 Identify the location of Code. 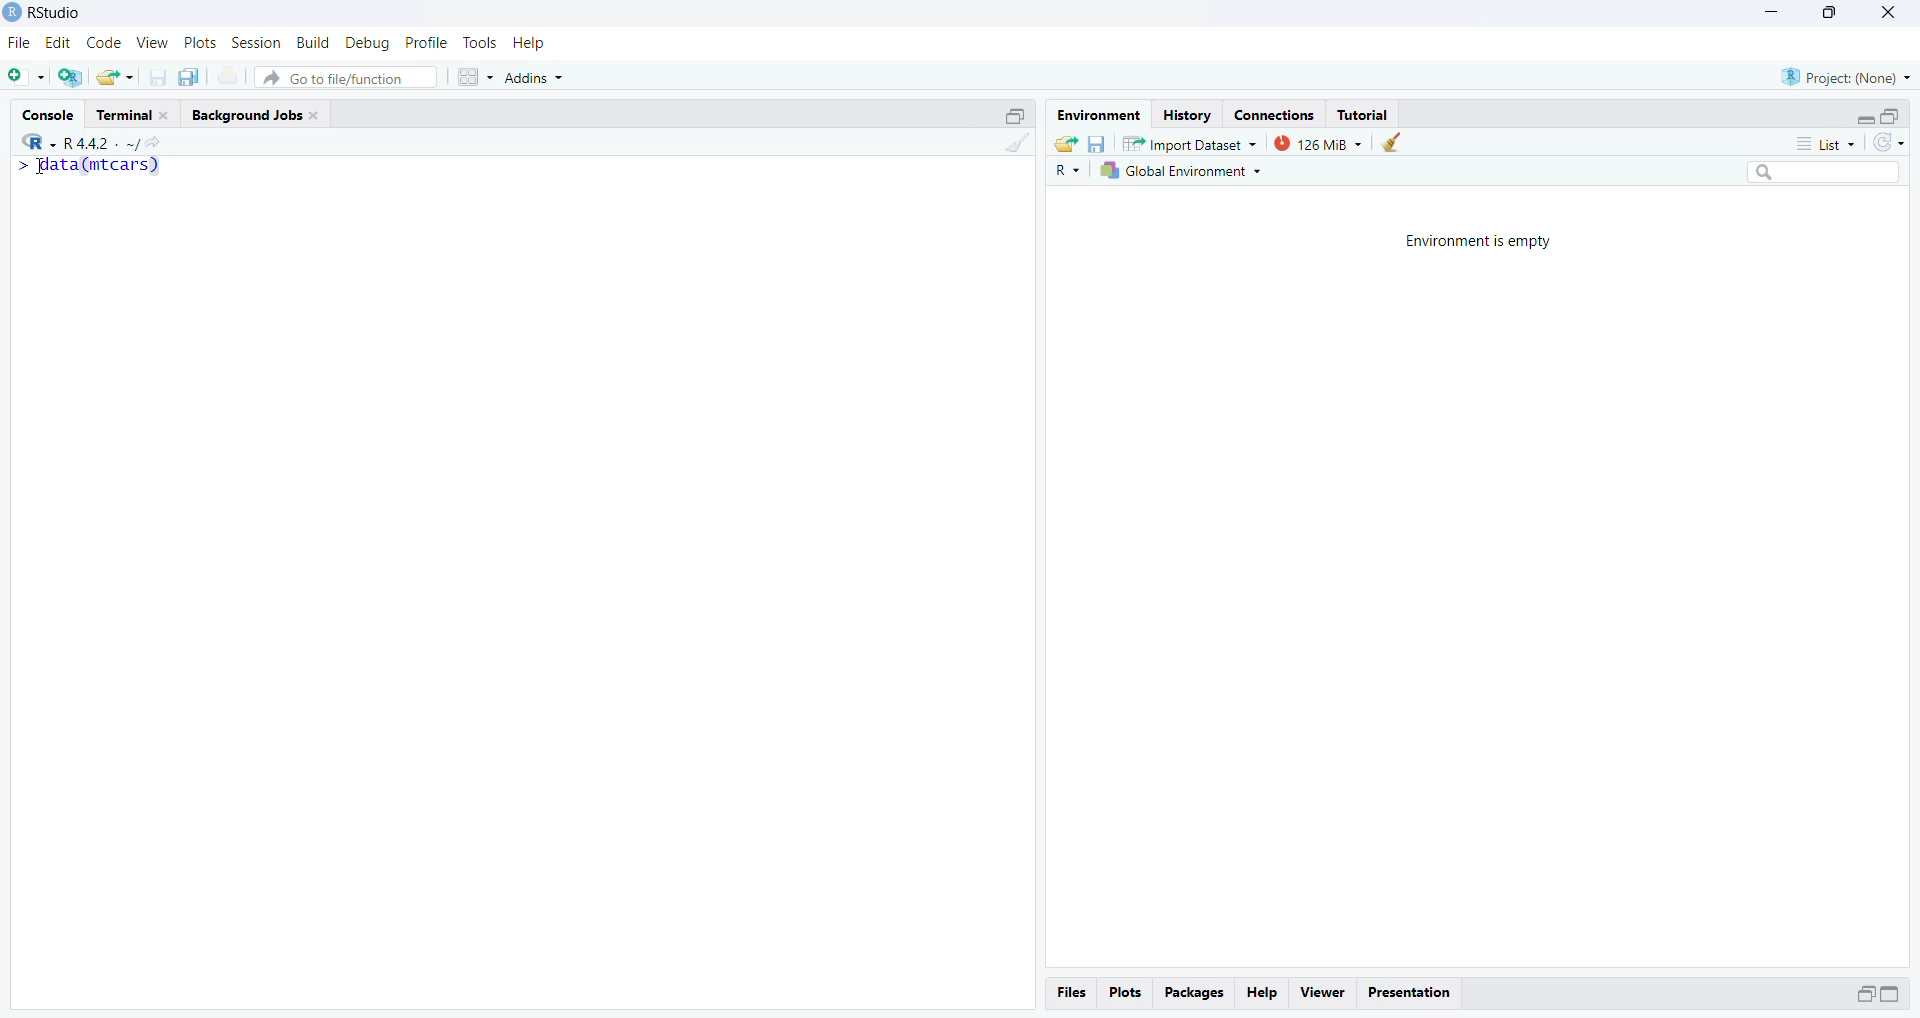
(103, 43).